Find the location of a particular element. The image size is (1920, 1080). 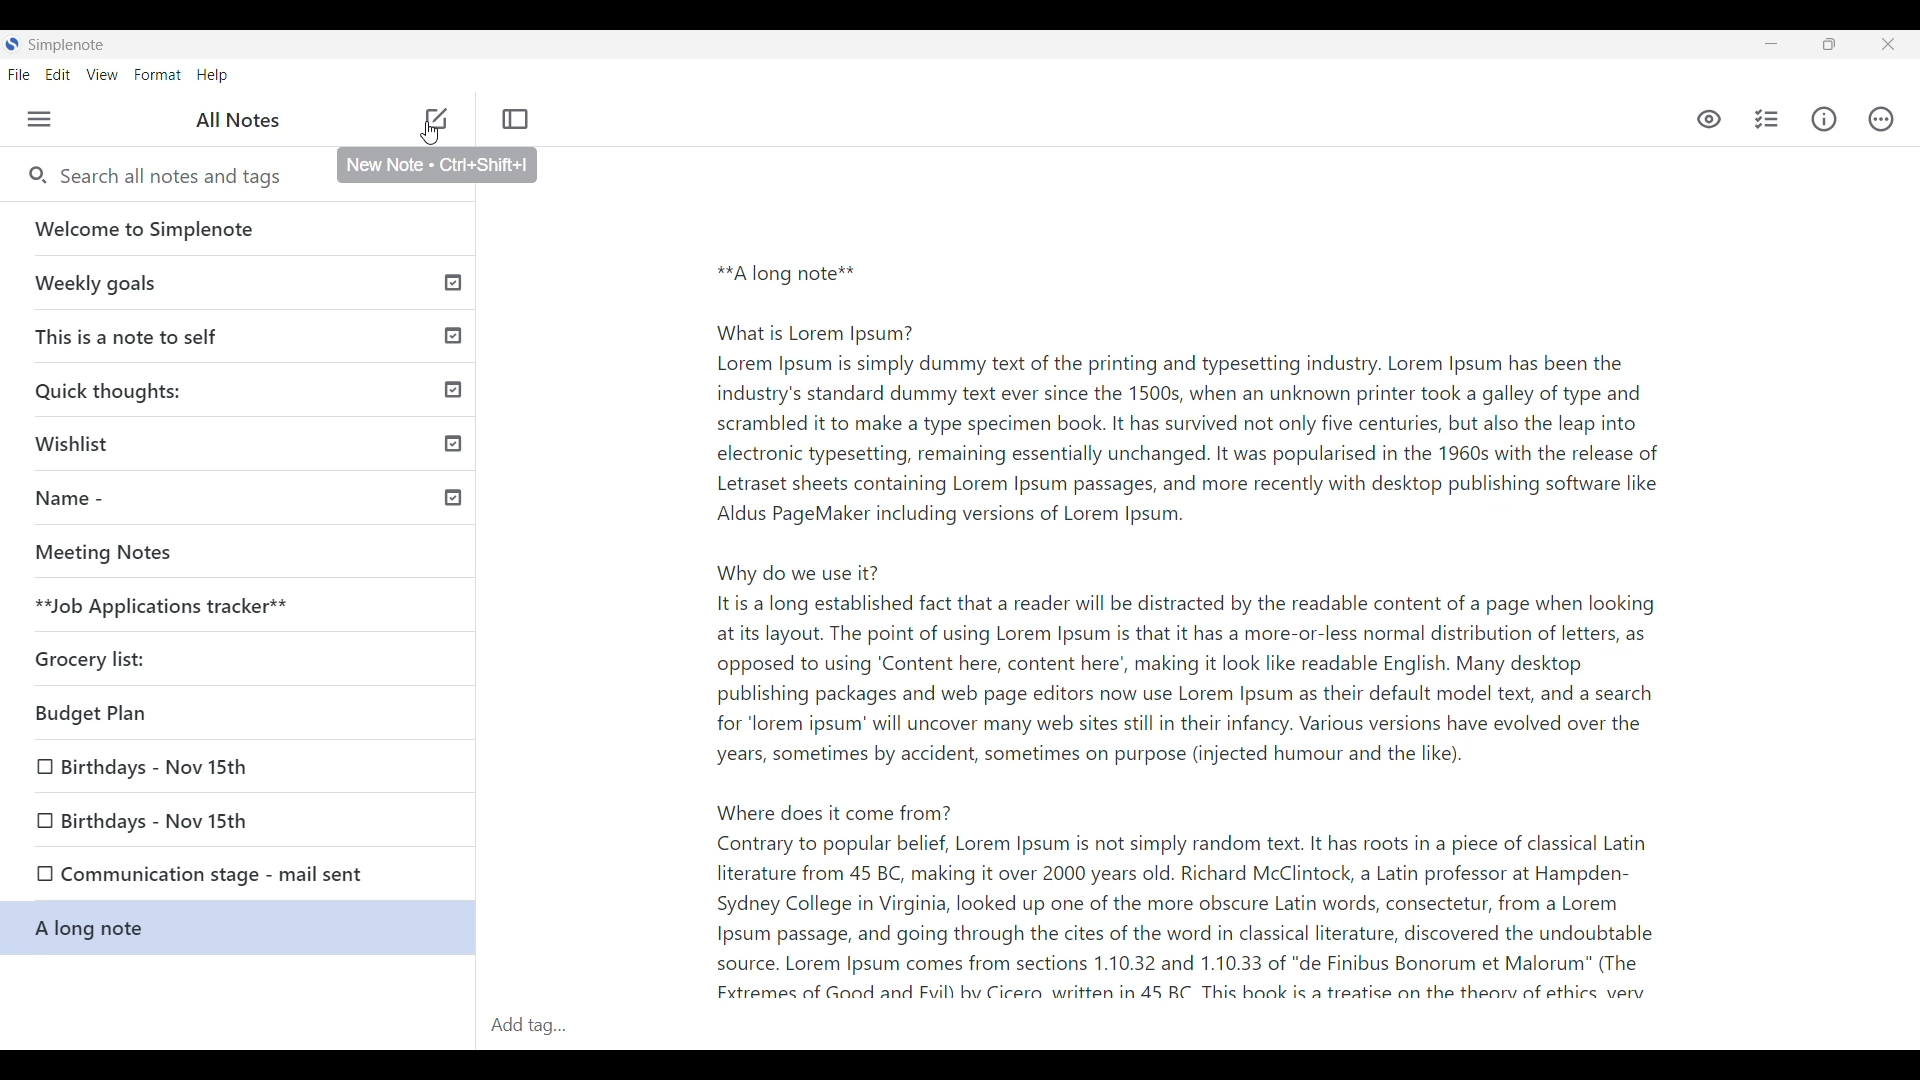

Wishlist is located at coordinates (242, 442).